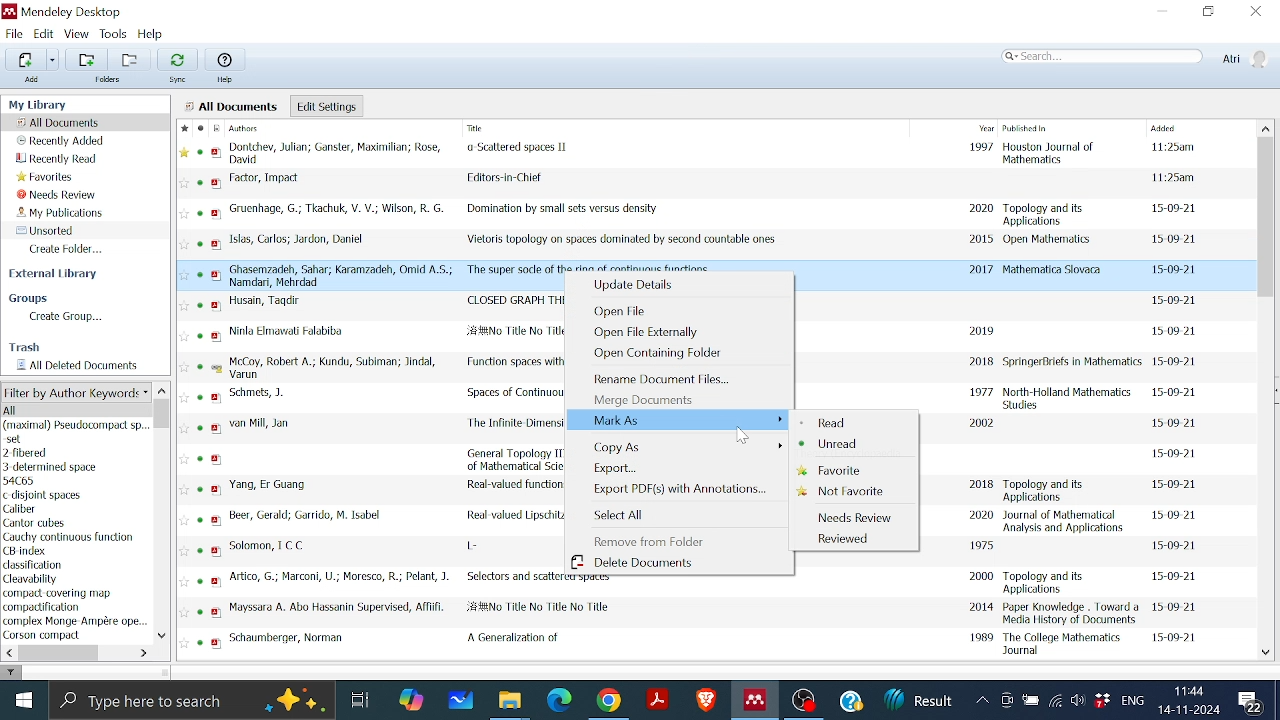 The width and height of the screenshot is (1280, 720). Describe the element at coordinates (113, 35) in the screenshot. I see `Tools` at that location.